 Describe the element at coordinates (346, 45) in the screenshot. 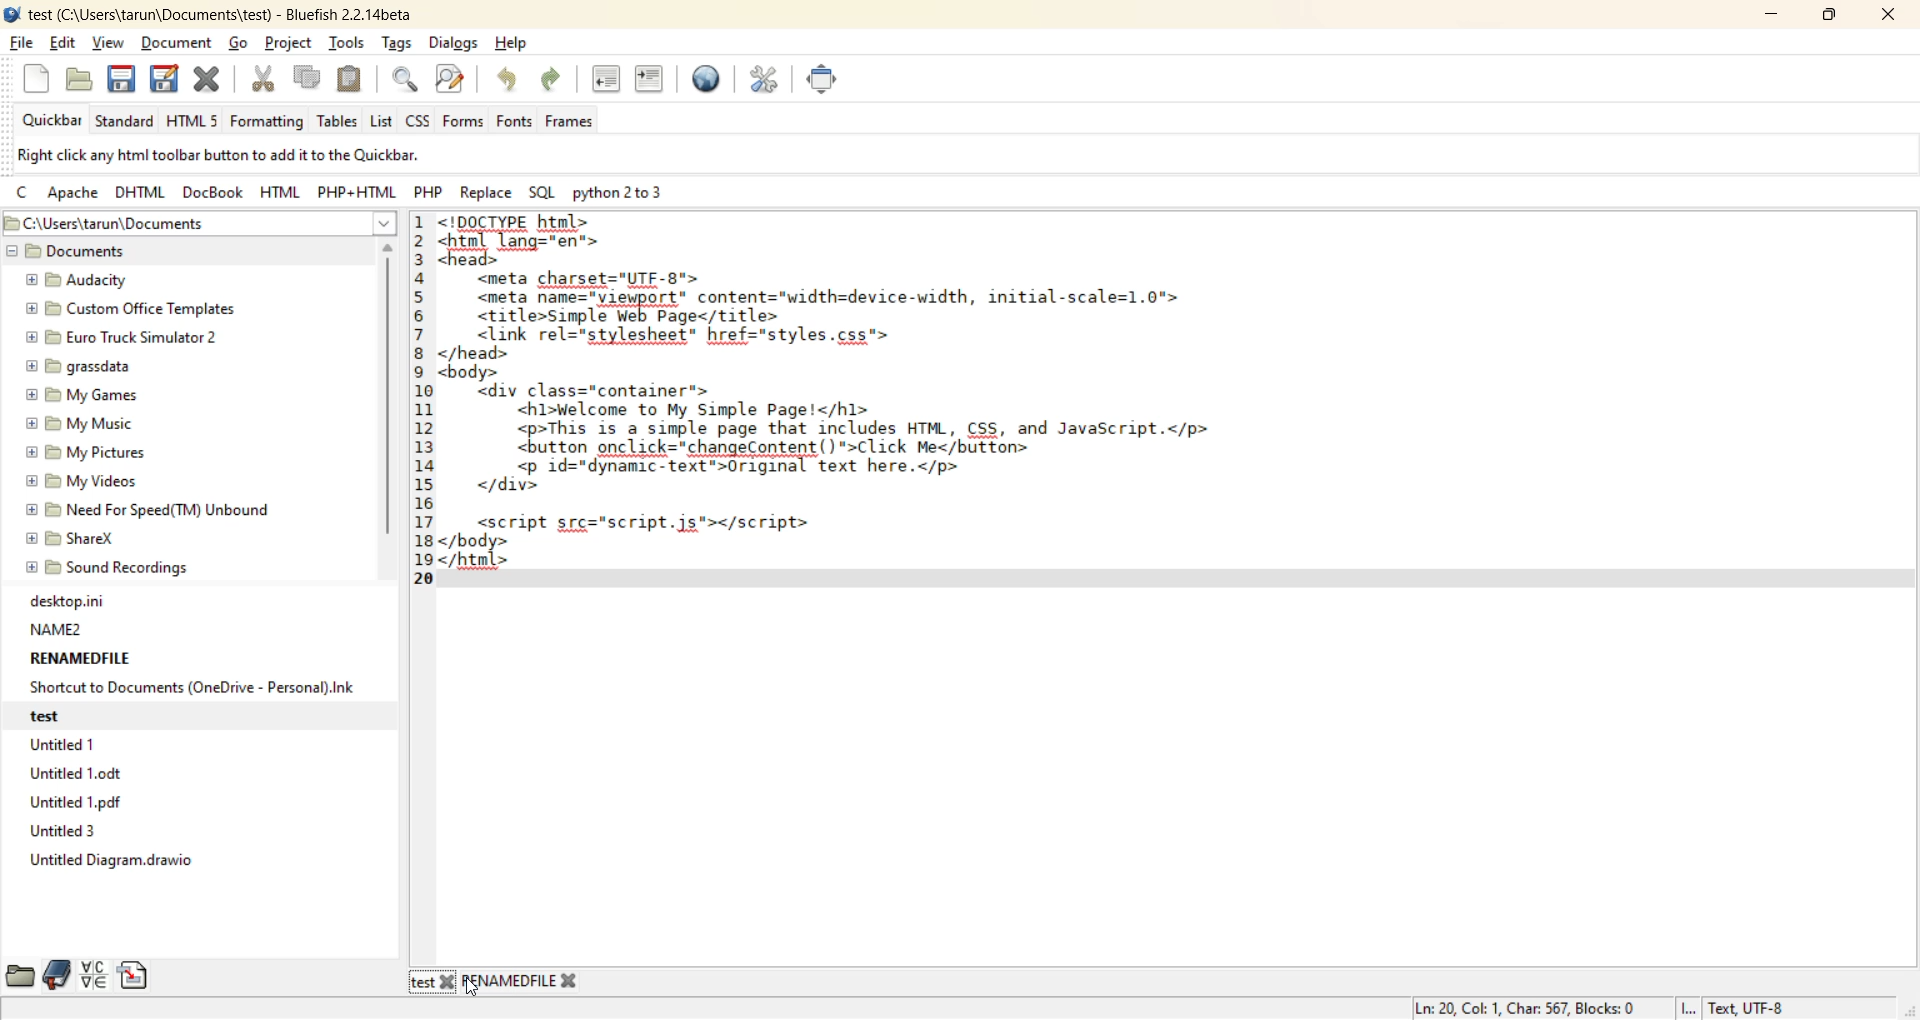

I see `tools` at that location.